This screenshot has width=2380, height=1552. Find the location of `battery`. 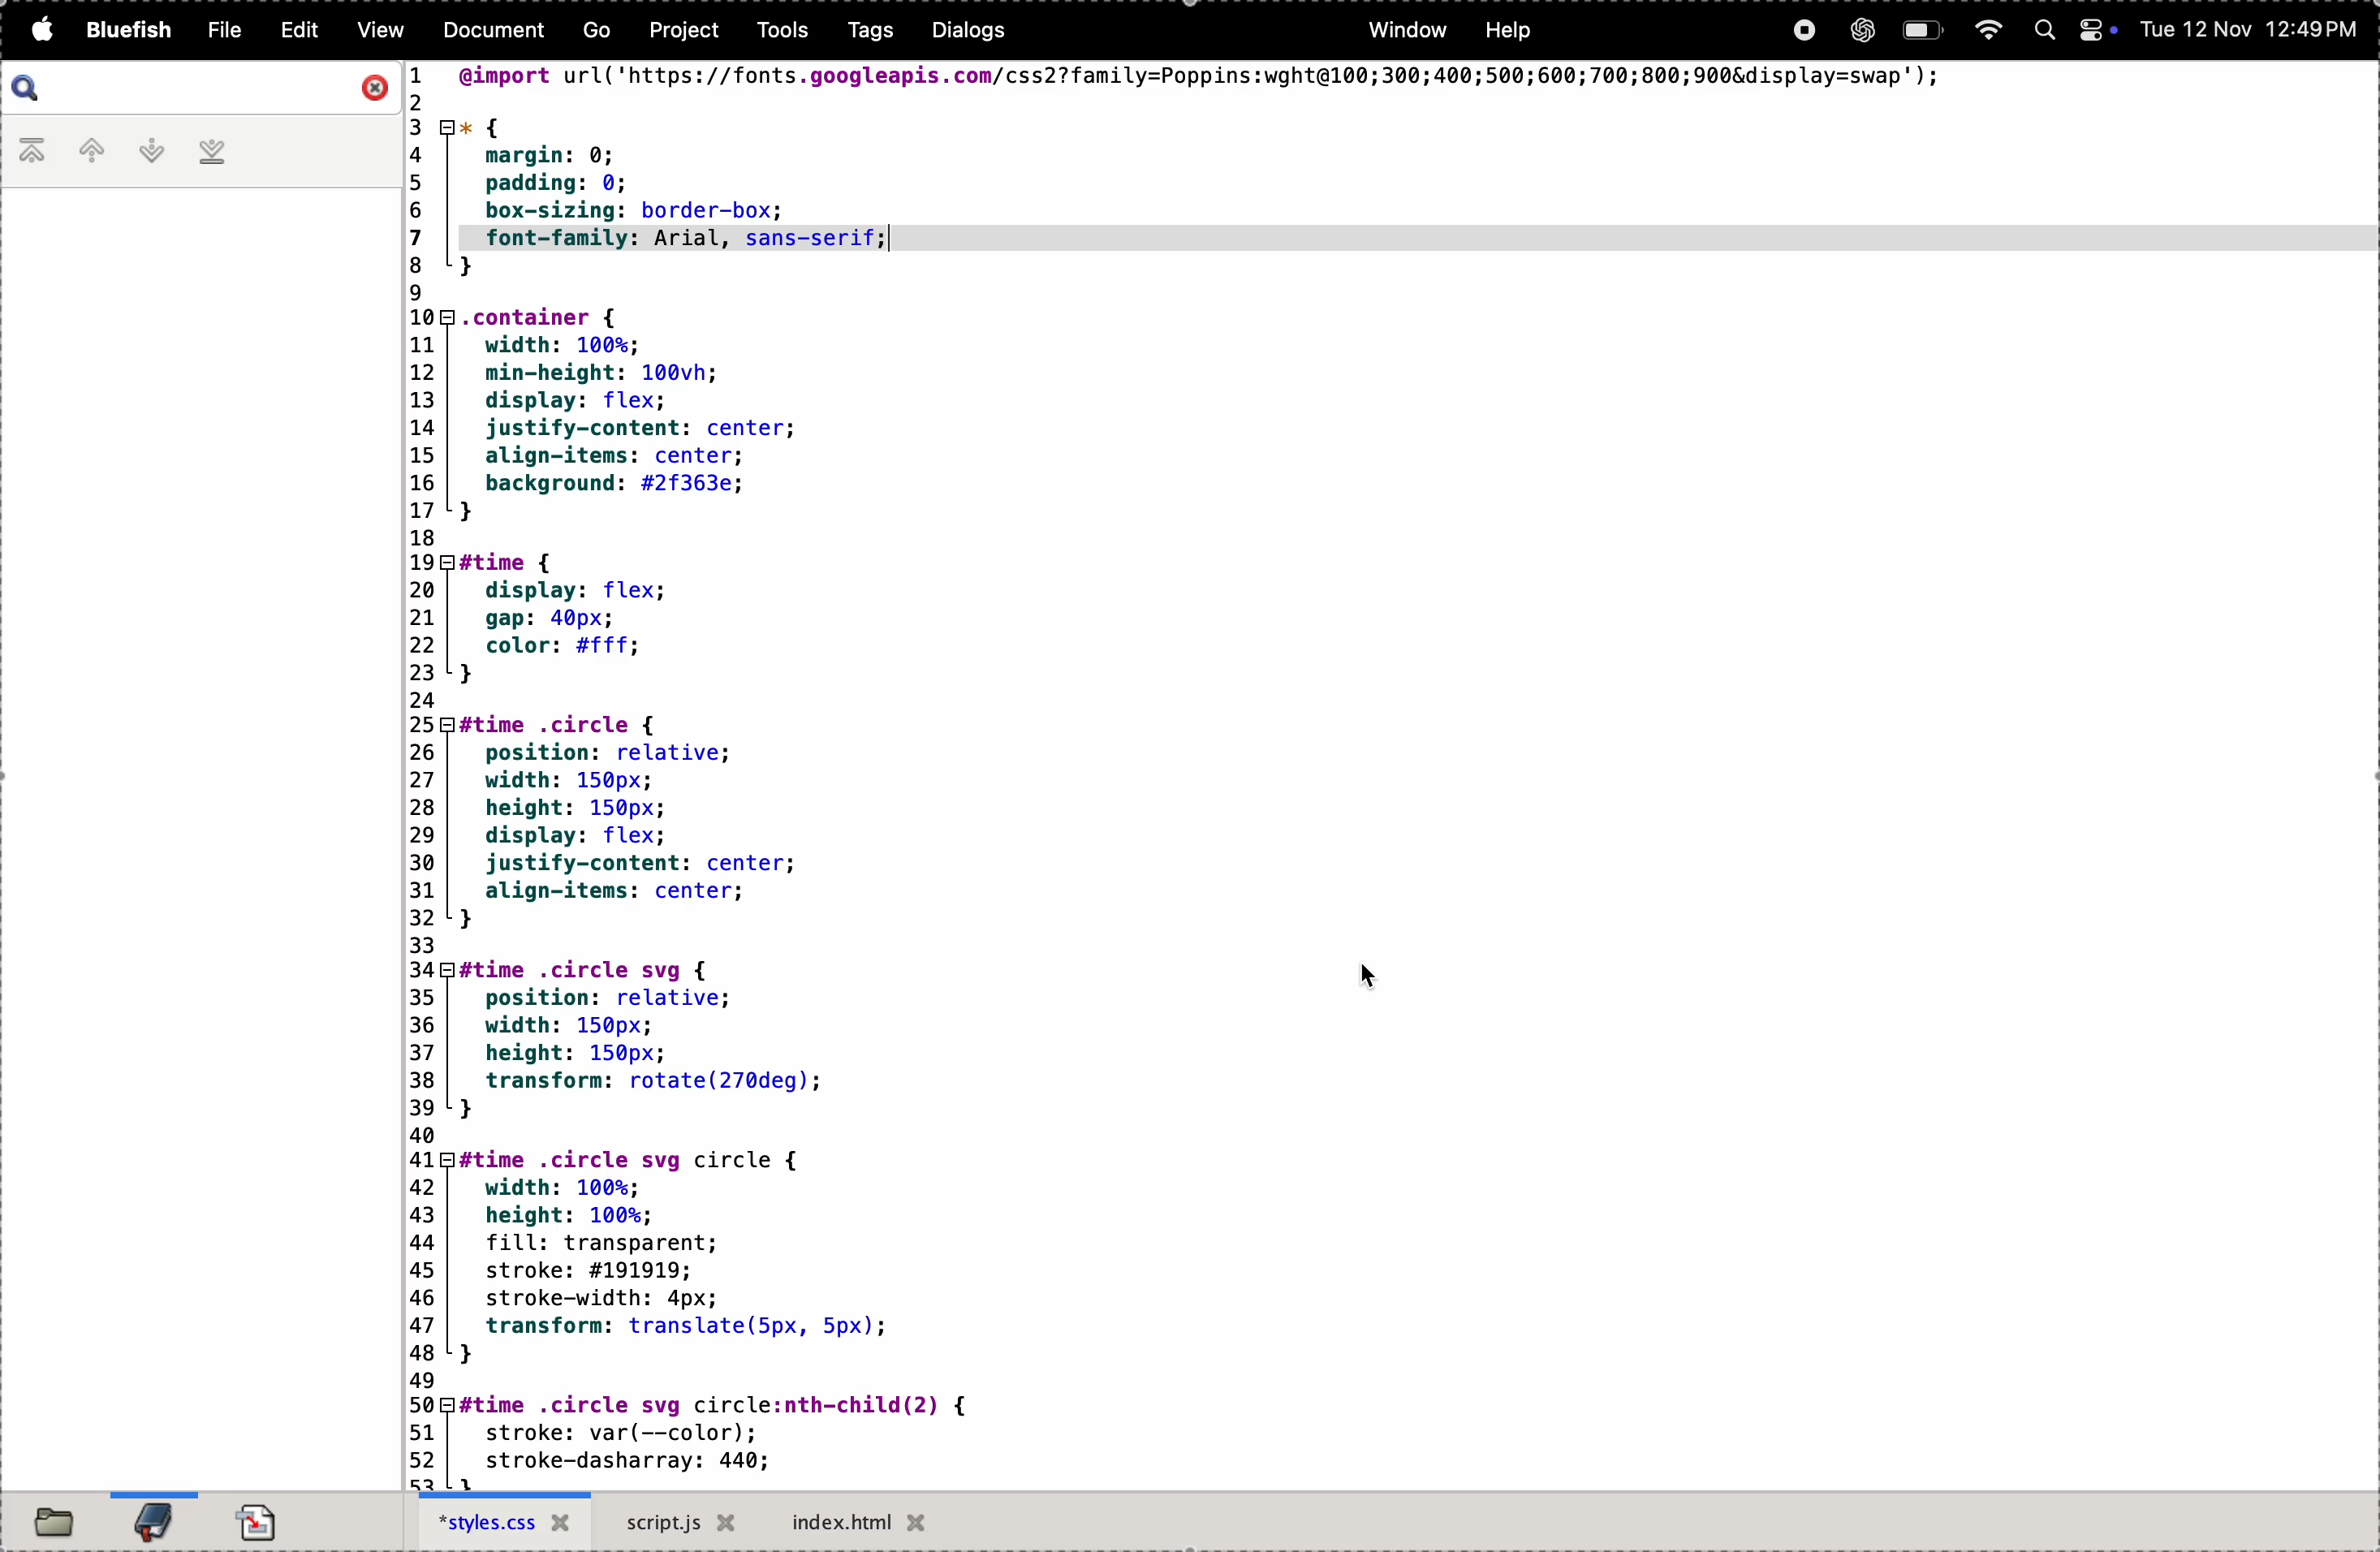

battery is located at coordinates (1924, 32).